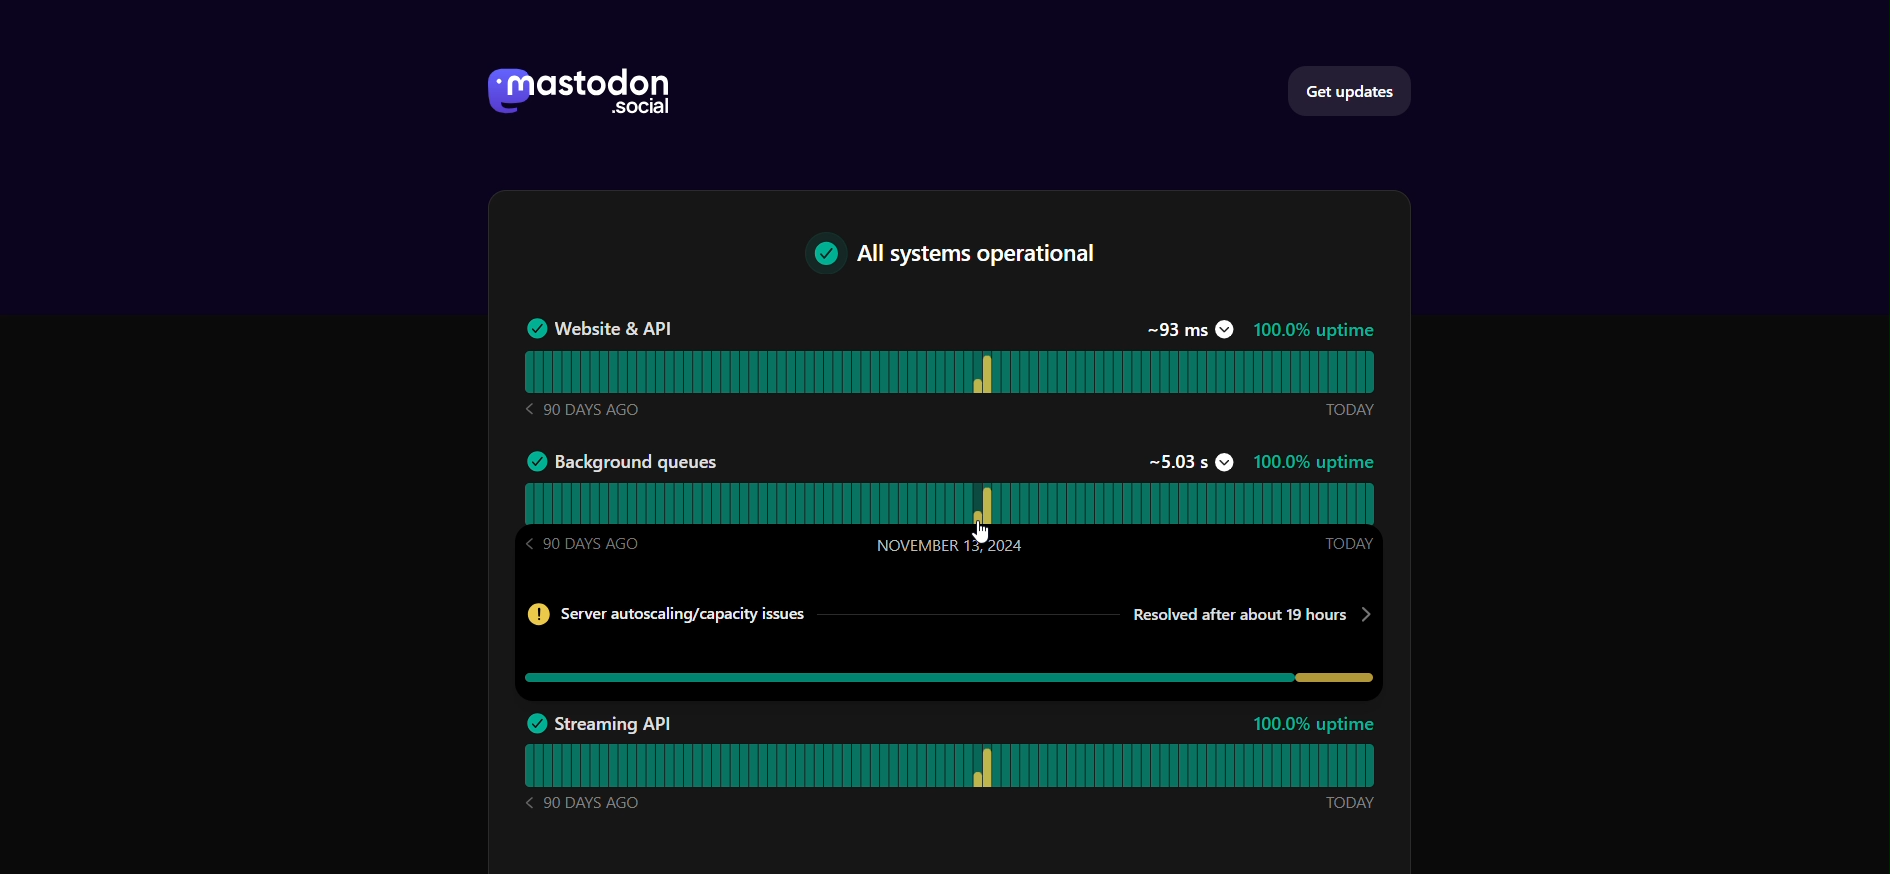 The image size is (1890, 874). What do you see at coordinates (1190, 460) in the screenshot?
I see `~5.03s` at bounding box center [1190, 460].